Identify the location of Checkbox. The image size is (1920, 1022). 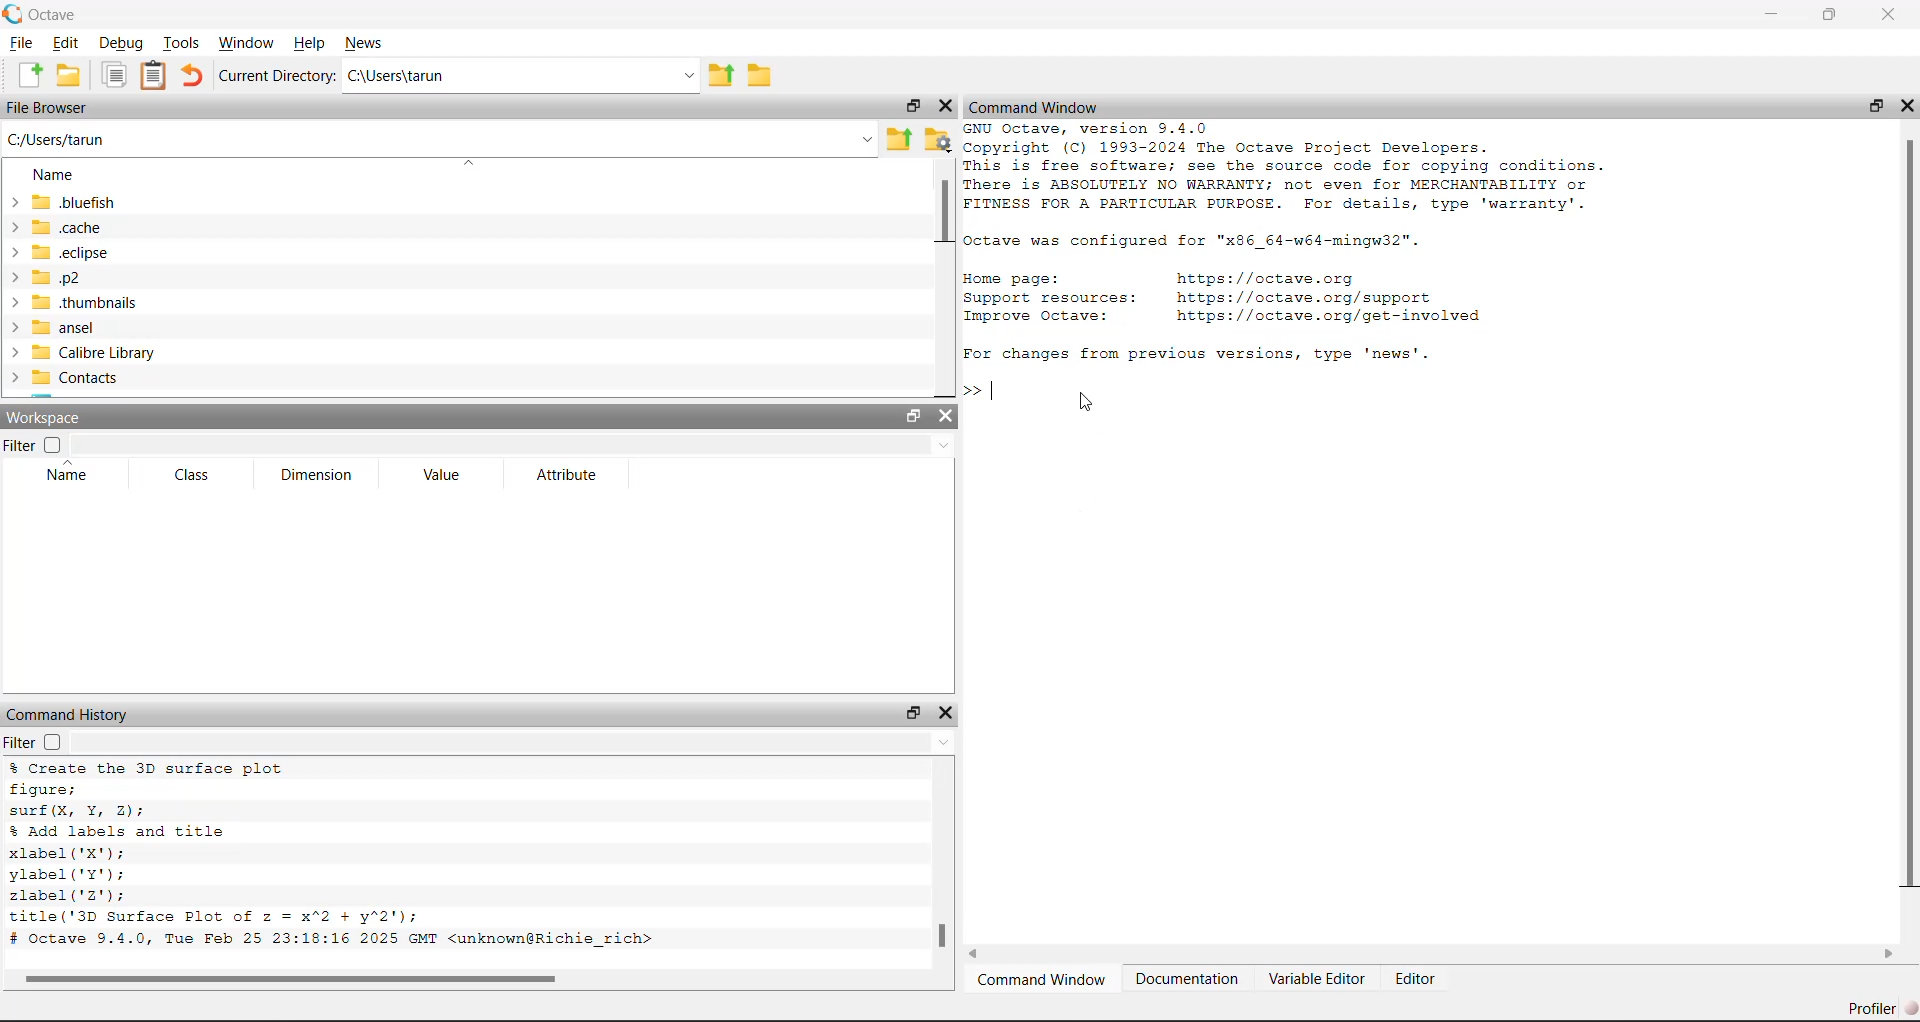
(53, 742).